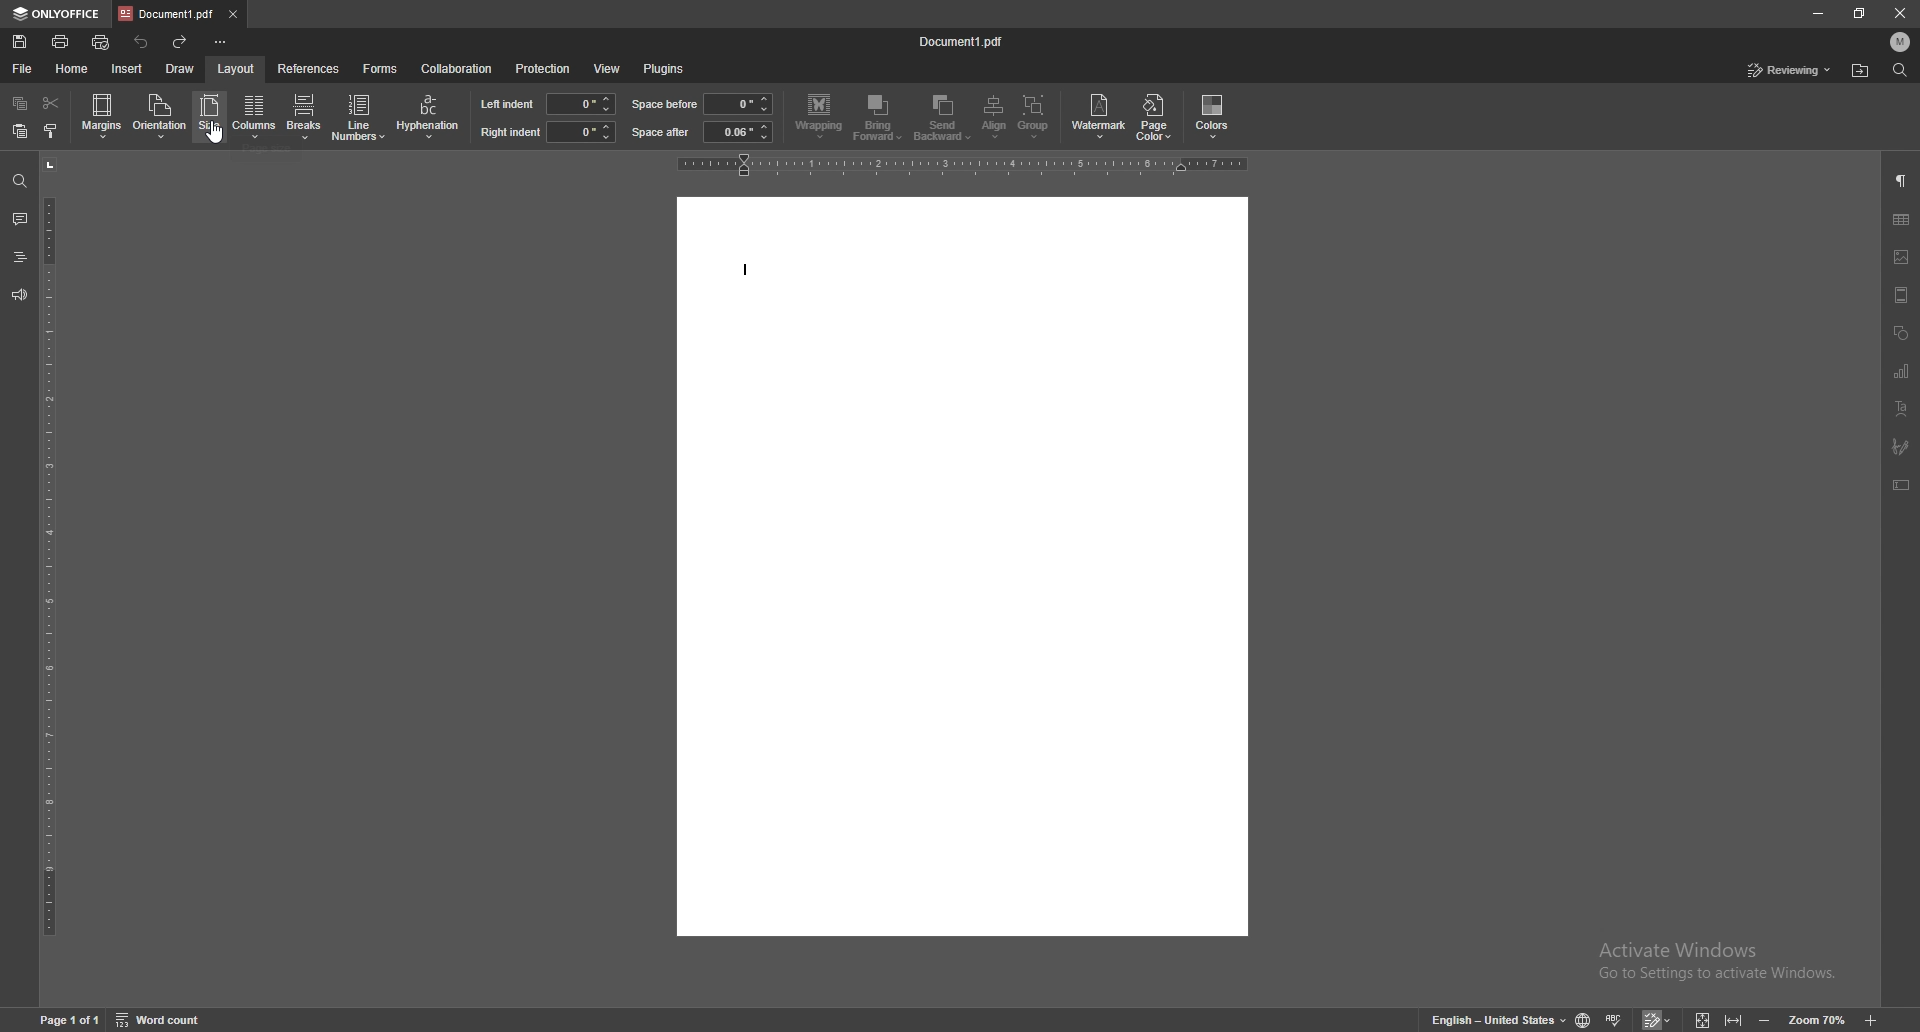 Image resolution: width=1920 pixels, height=1032 pixels. I want to click on Page 1 of 1, so click(65, 1020).